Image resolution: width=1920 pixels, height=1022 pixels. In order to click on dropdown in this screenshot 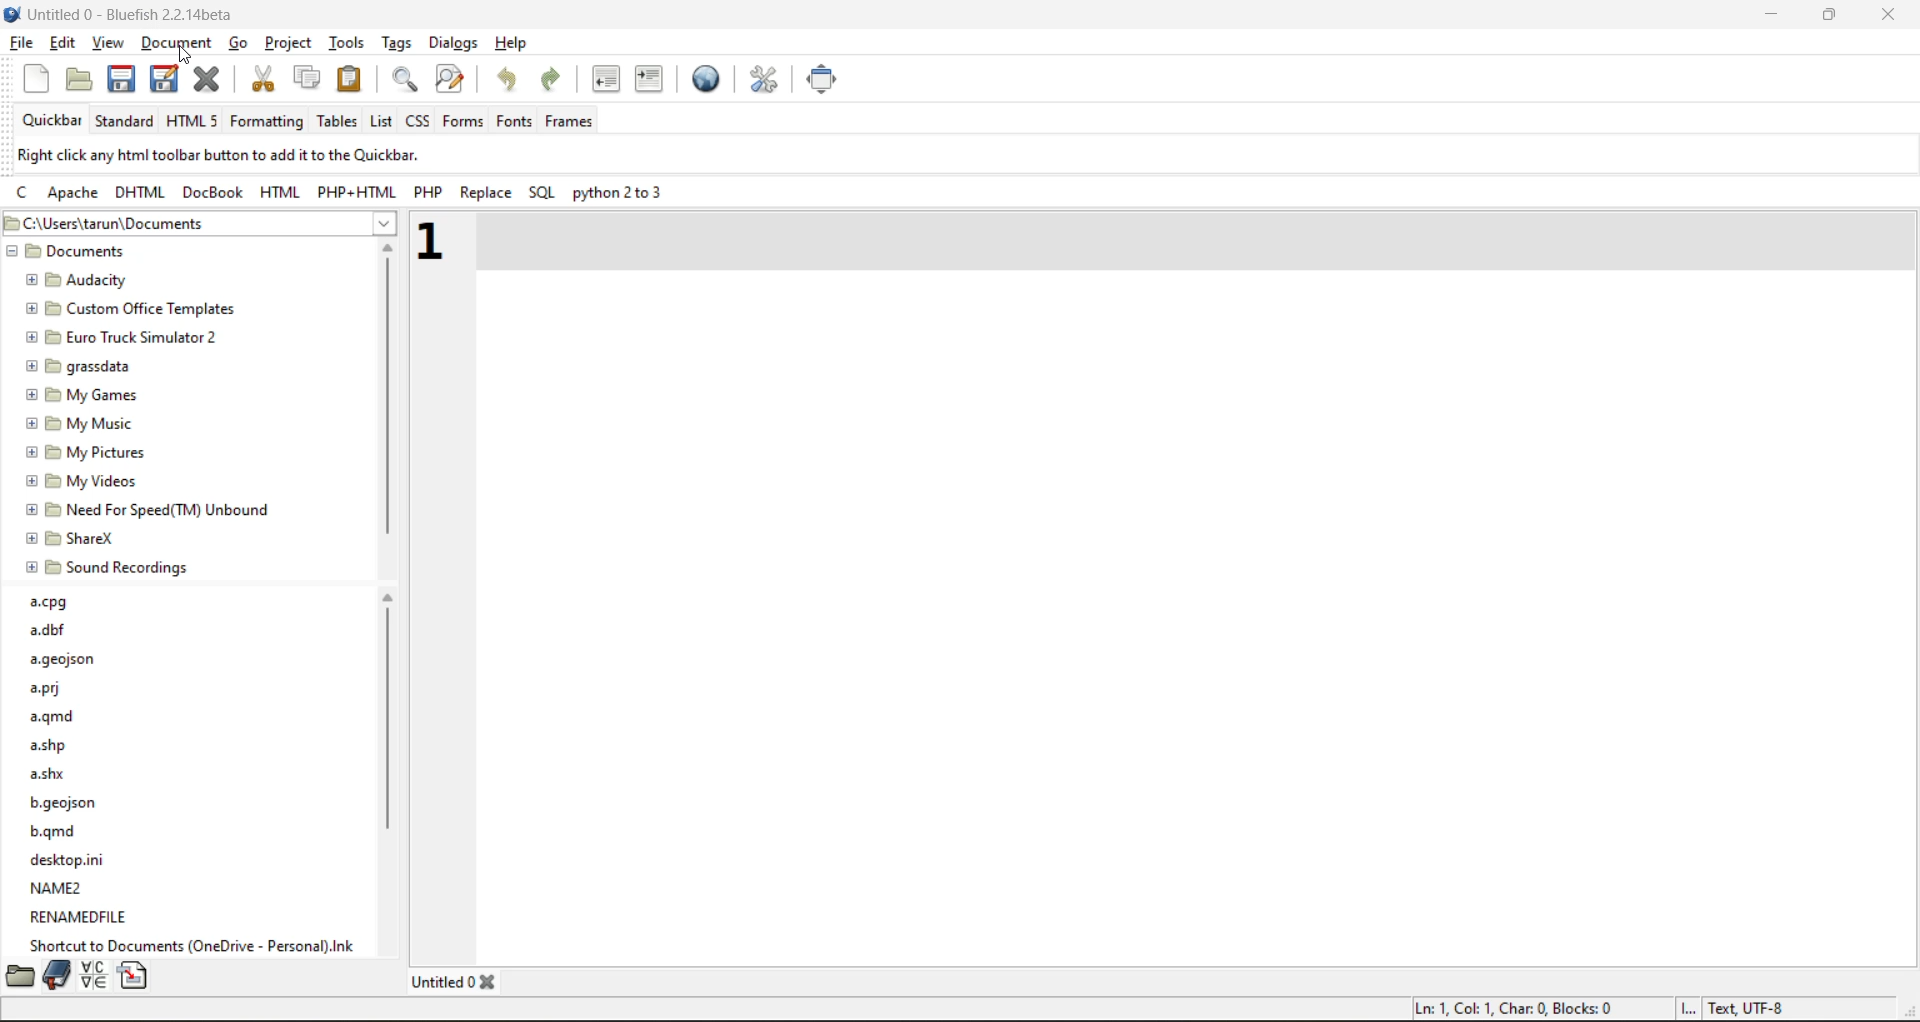, I will do `click(390, 224)`.